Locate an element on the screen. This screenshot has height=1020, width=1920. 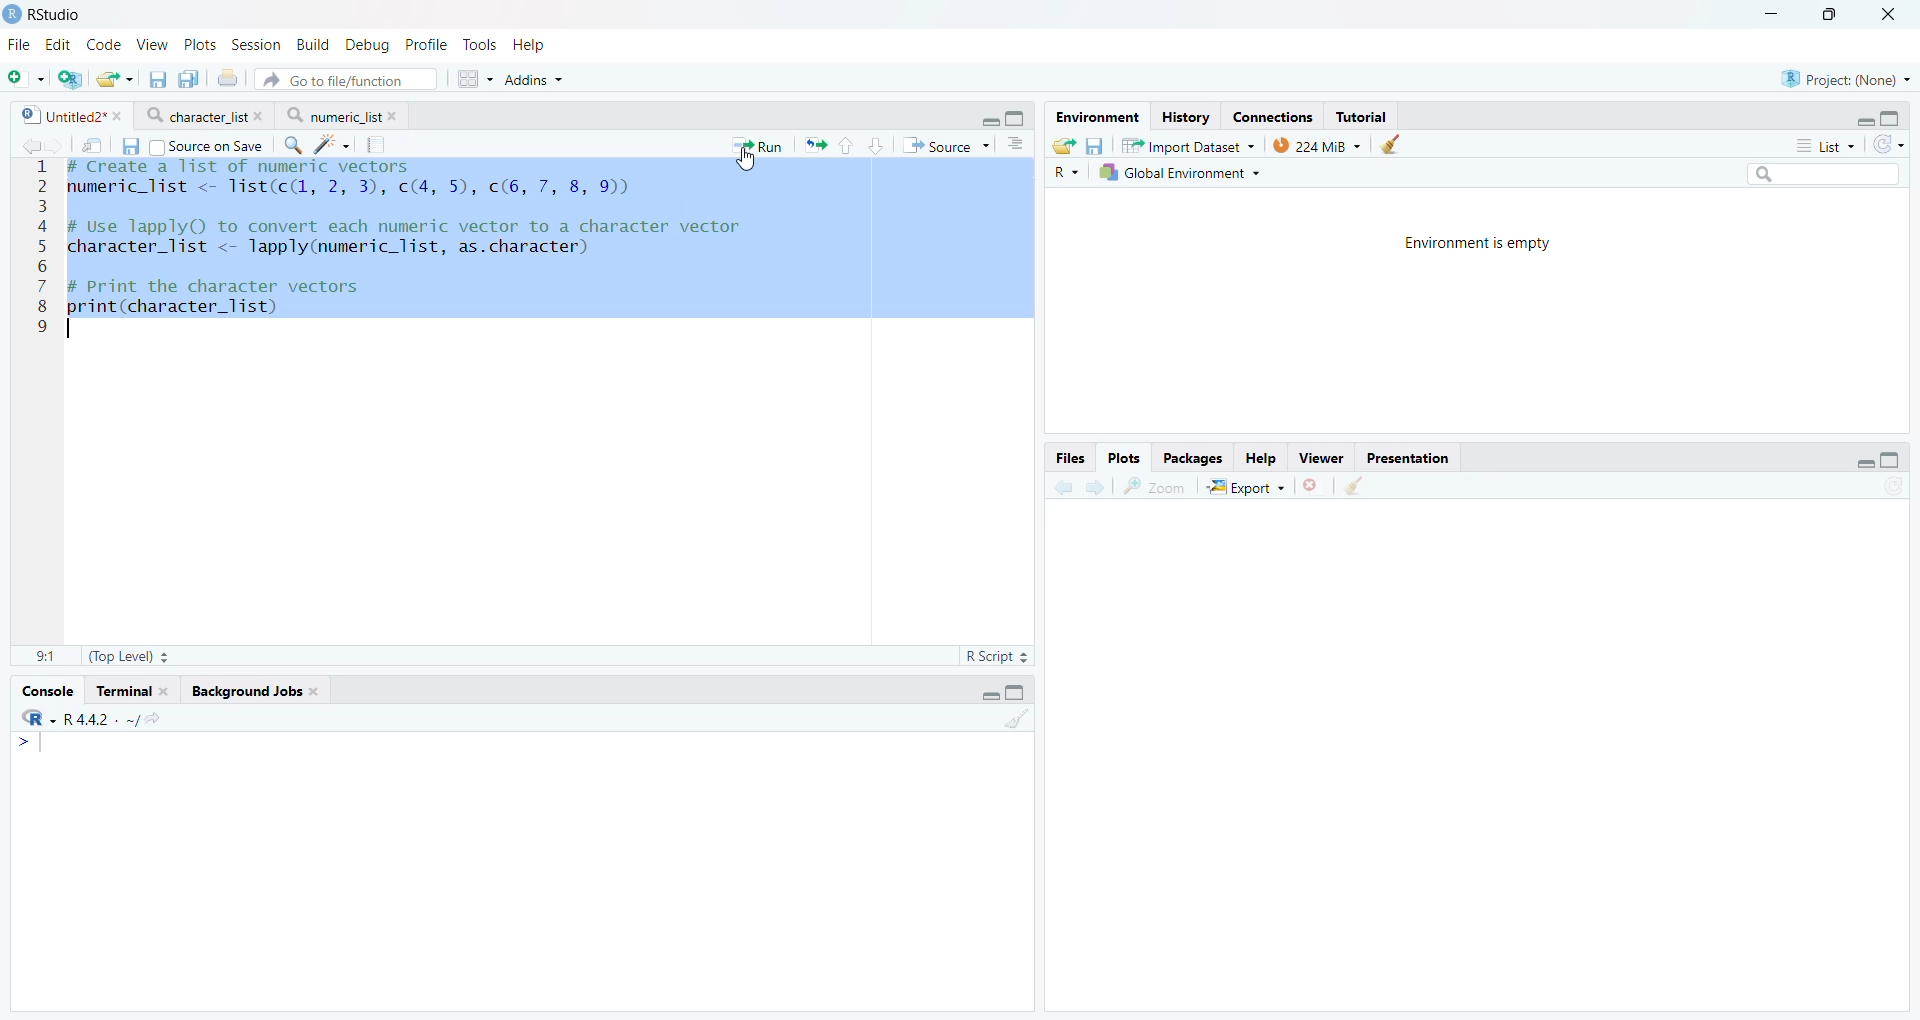
Open new file is located at coordinates (25, 79).